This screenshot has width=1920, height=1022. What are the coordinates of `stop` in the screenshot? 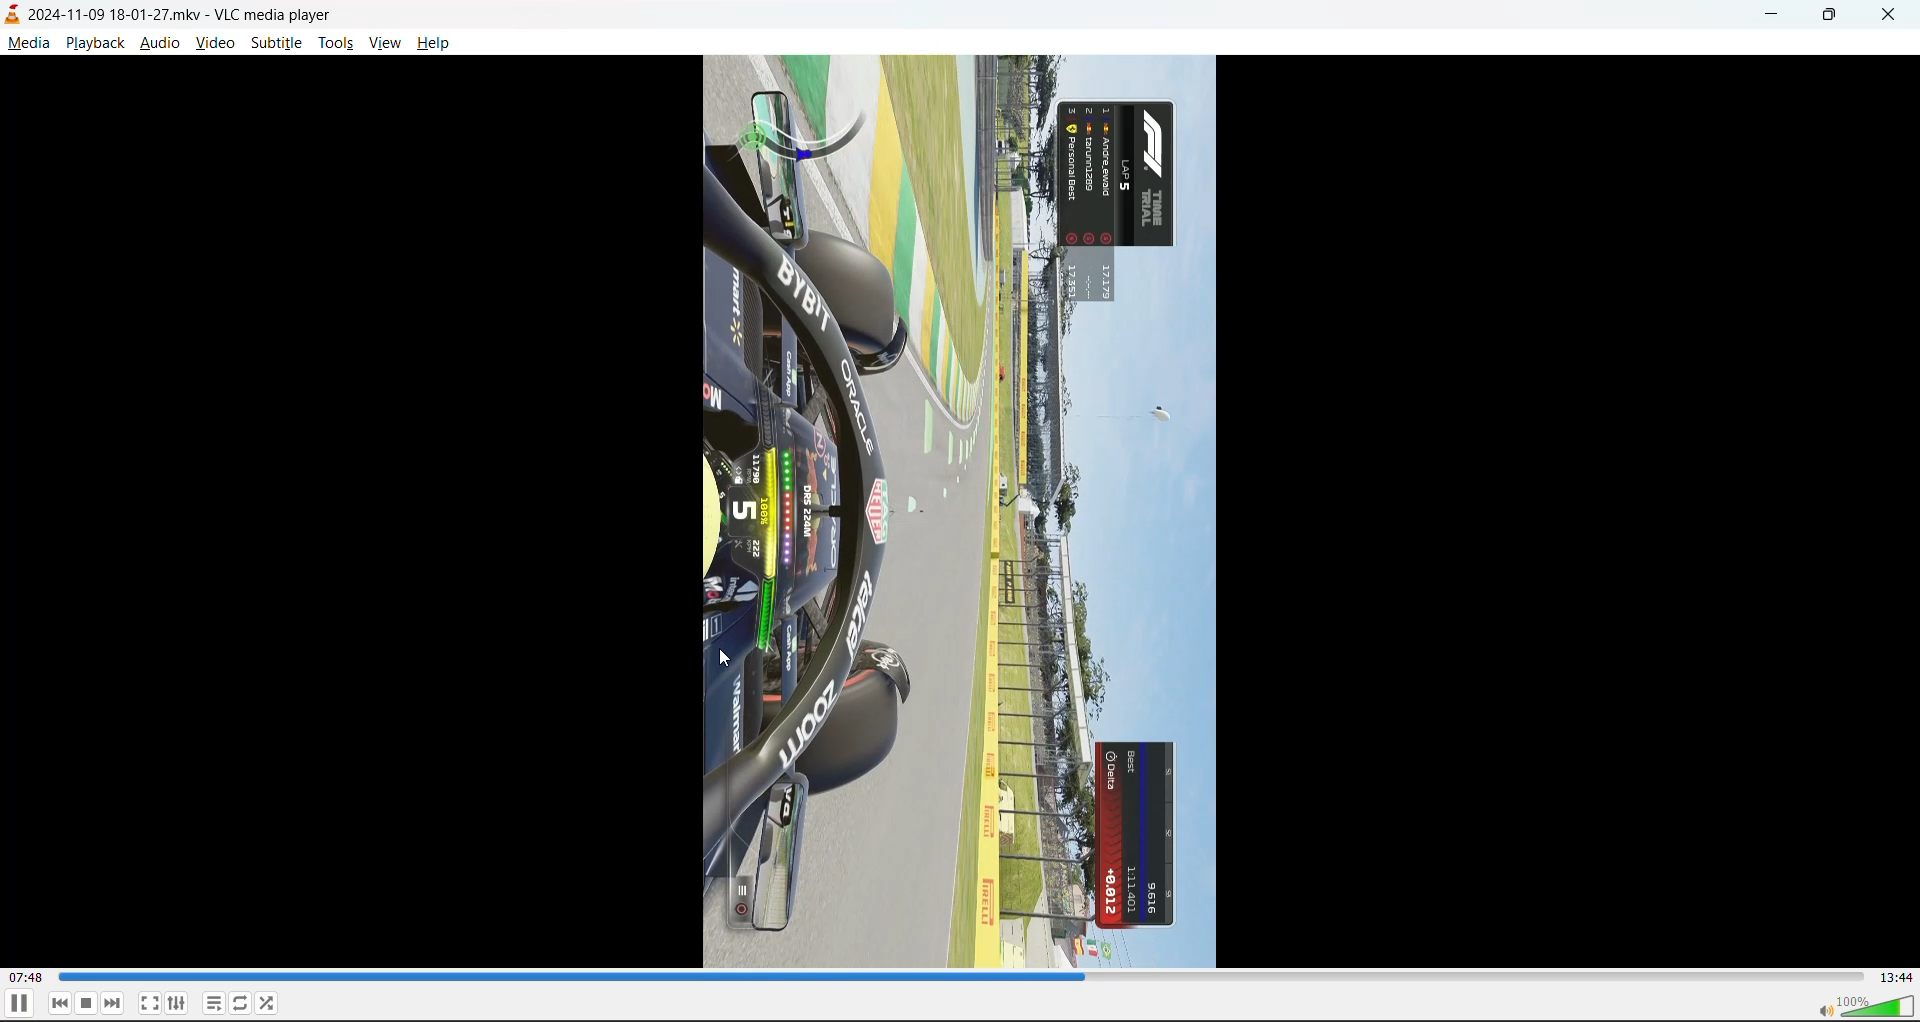 It's located at (87, 1003).